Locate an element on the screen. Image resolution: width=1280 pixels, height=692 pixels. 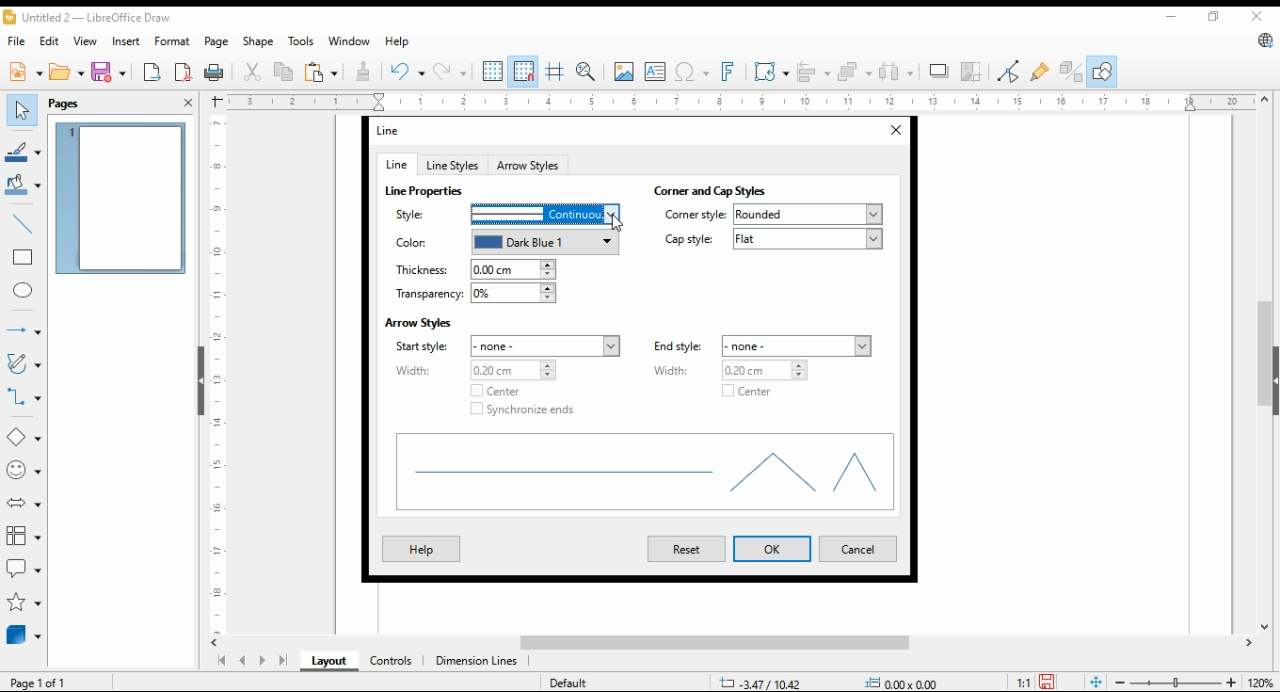
end style is located at coordinates (763, 346).